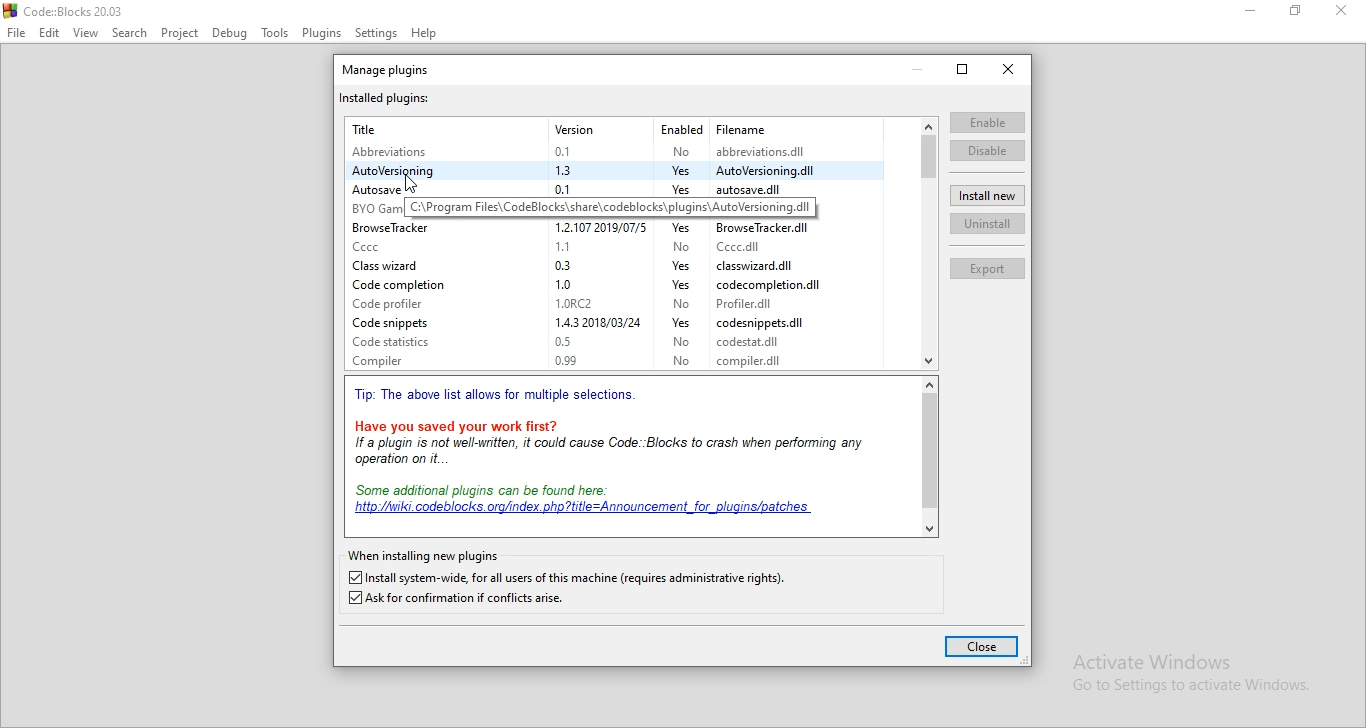 The image size is (1366, 728). Describe the element at coordinates (402, 342) in the screenshot. I see `Code Statistics` at that location.